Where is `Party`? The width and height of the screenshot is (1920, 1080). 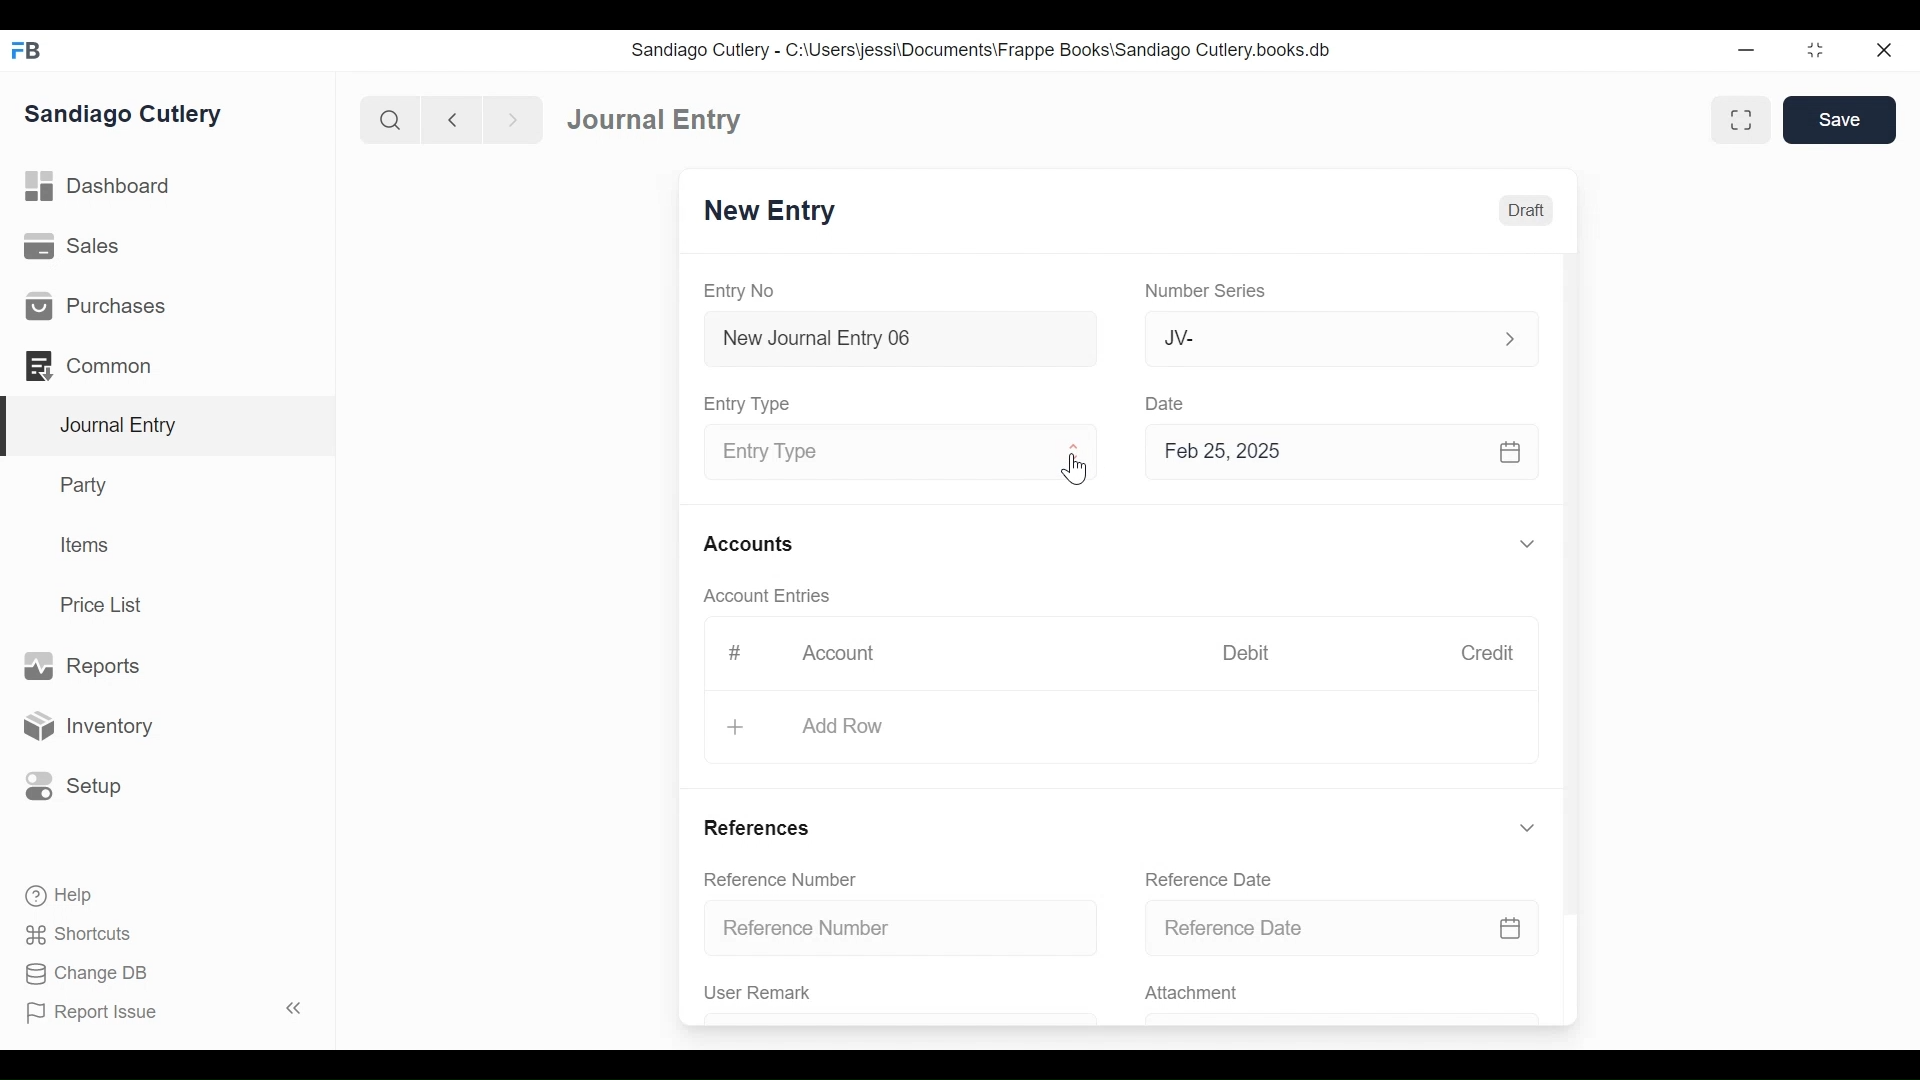 Party is located at coordinates (88, 484).